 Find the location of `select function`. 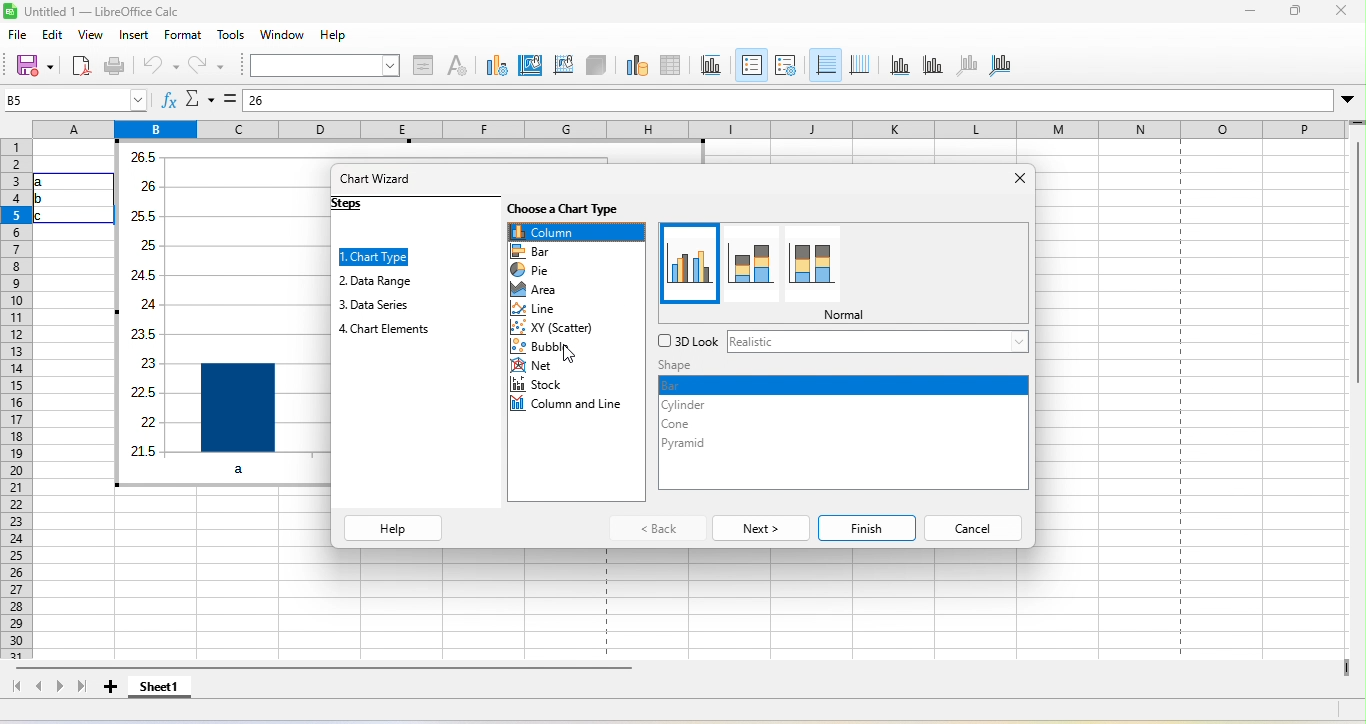

select function is located at coordinates (200, 99).